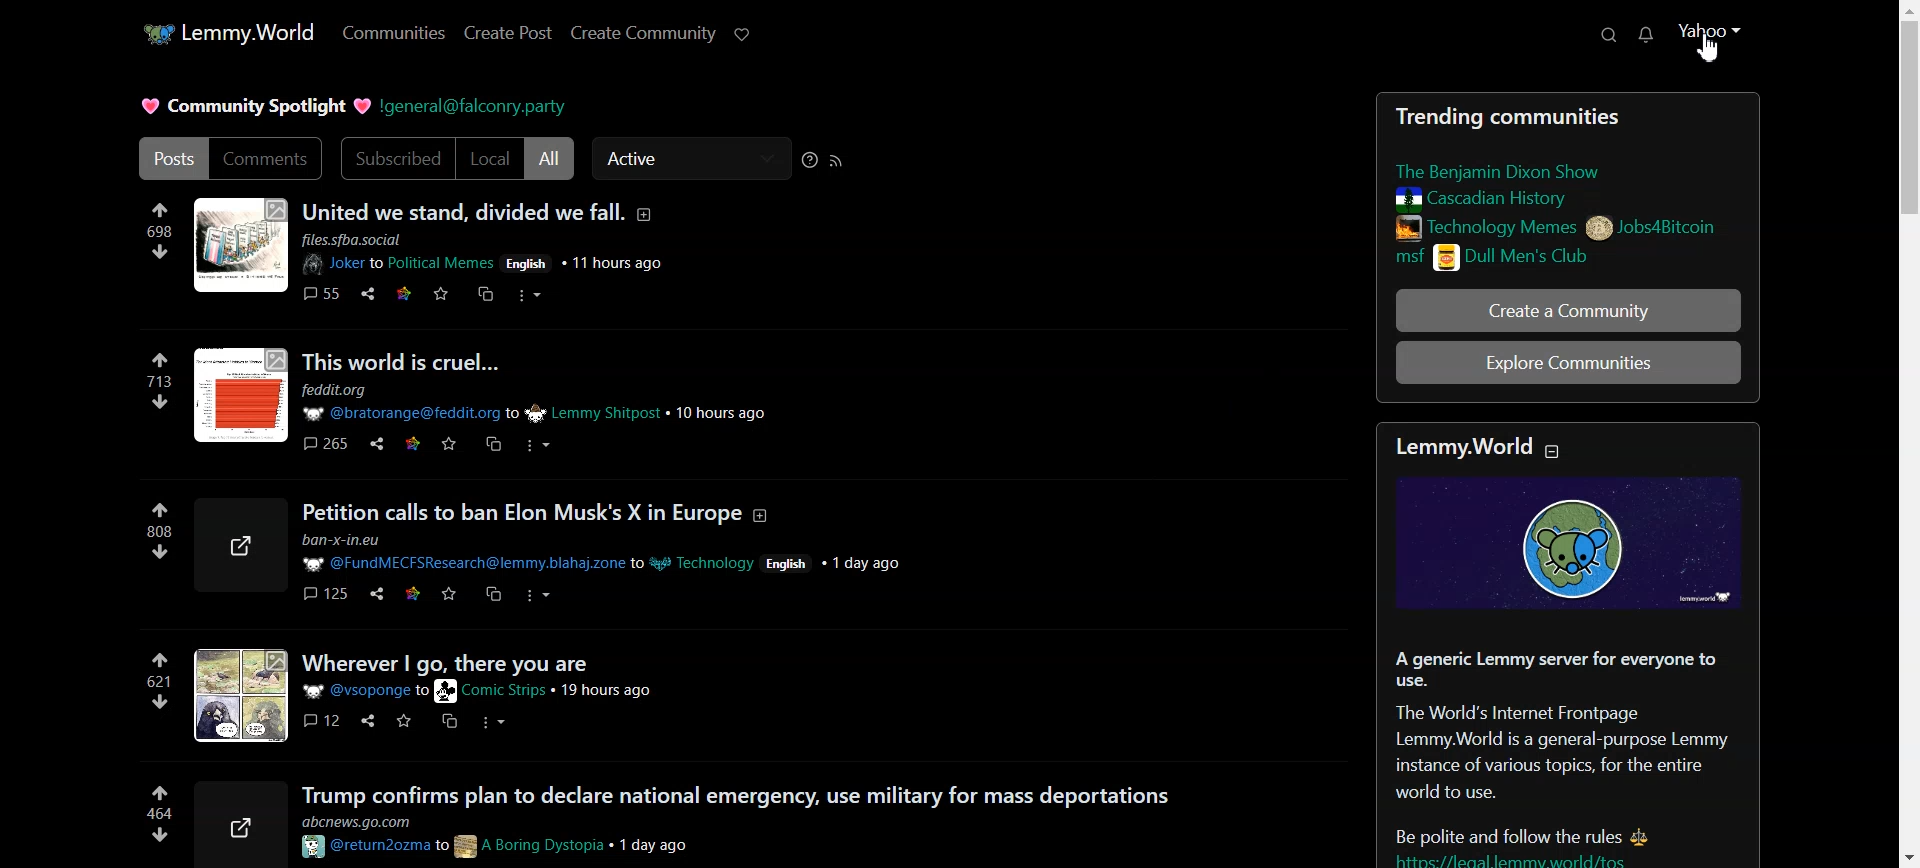  What do you see at coordinates (170, 158) in the screenshot?
I see `Posts` at bounding box center [170, 158].